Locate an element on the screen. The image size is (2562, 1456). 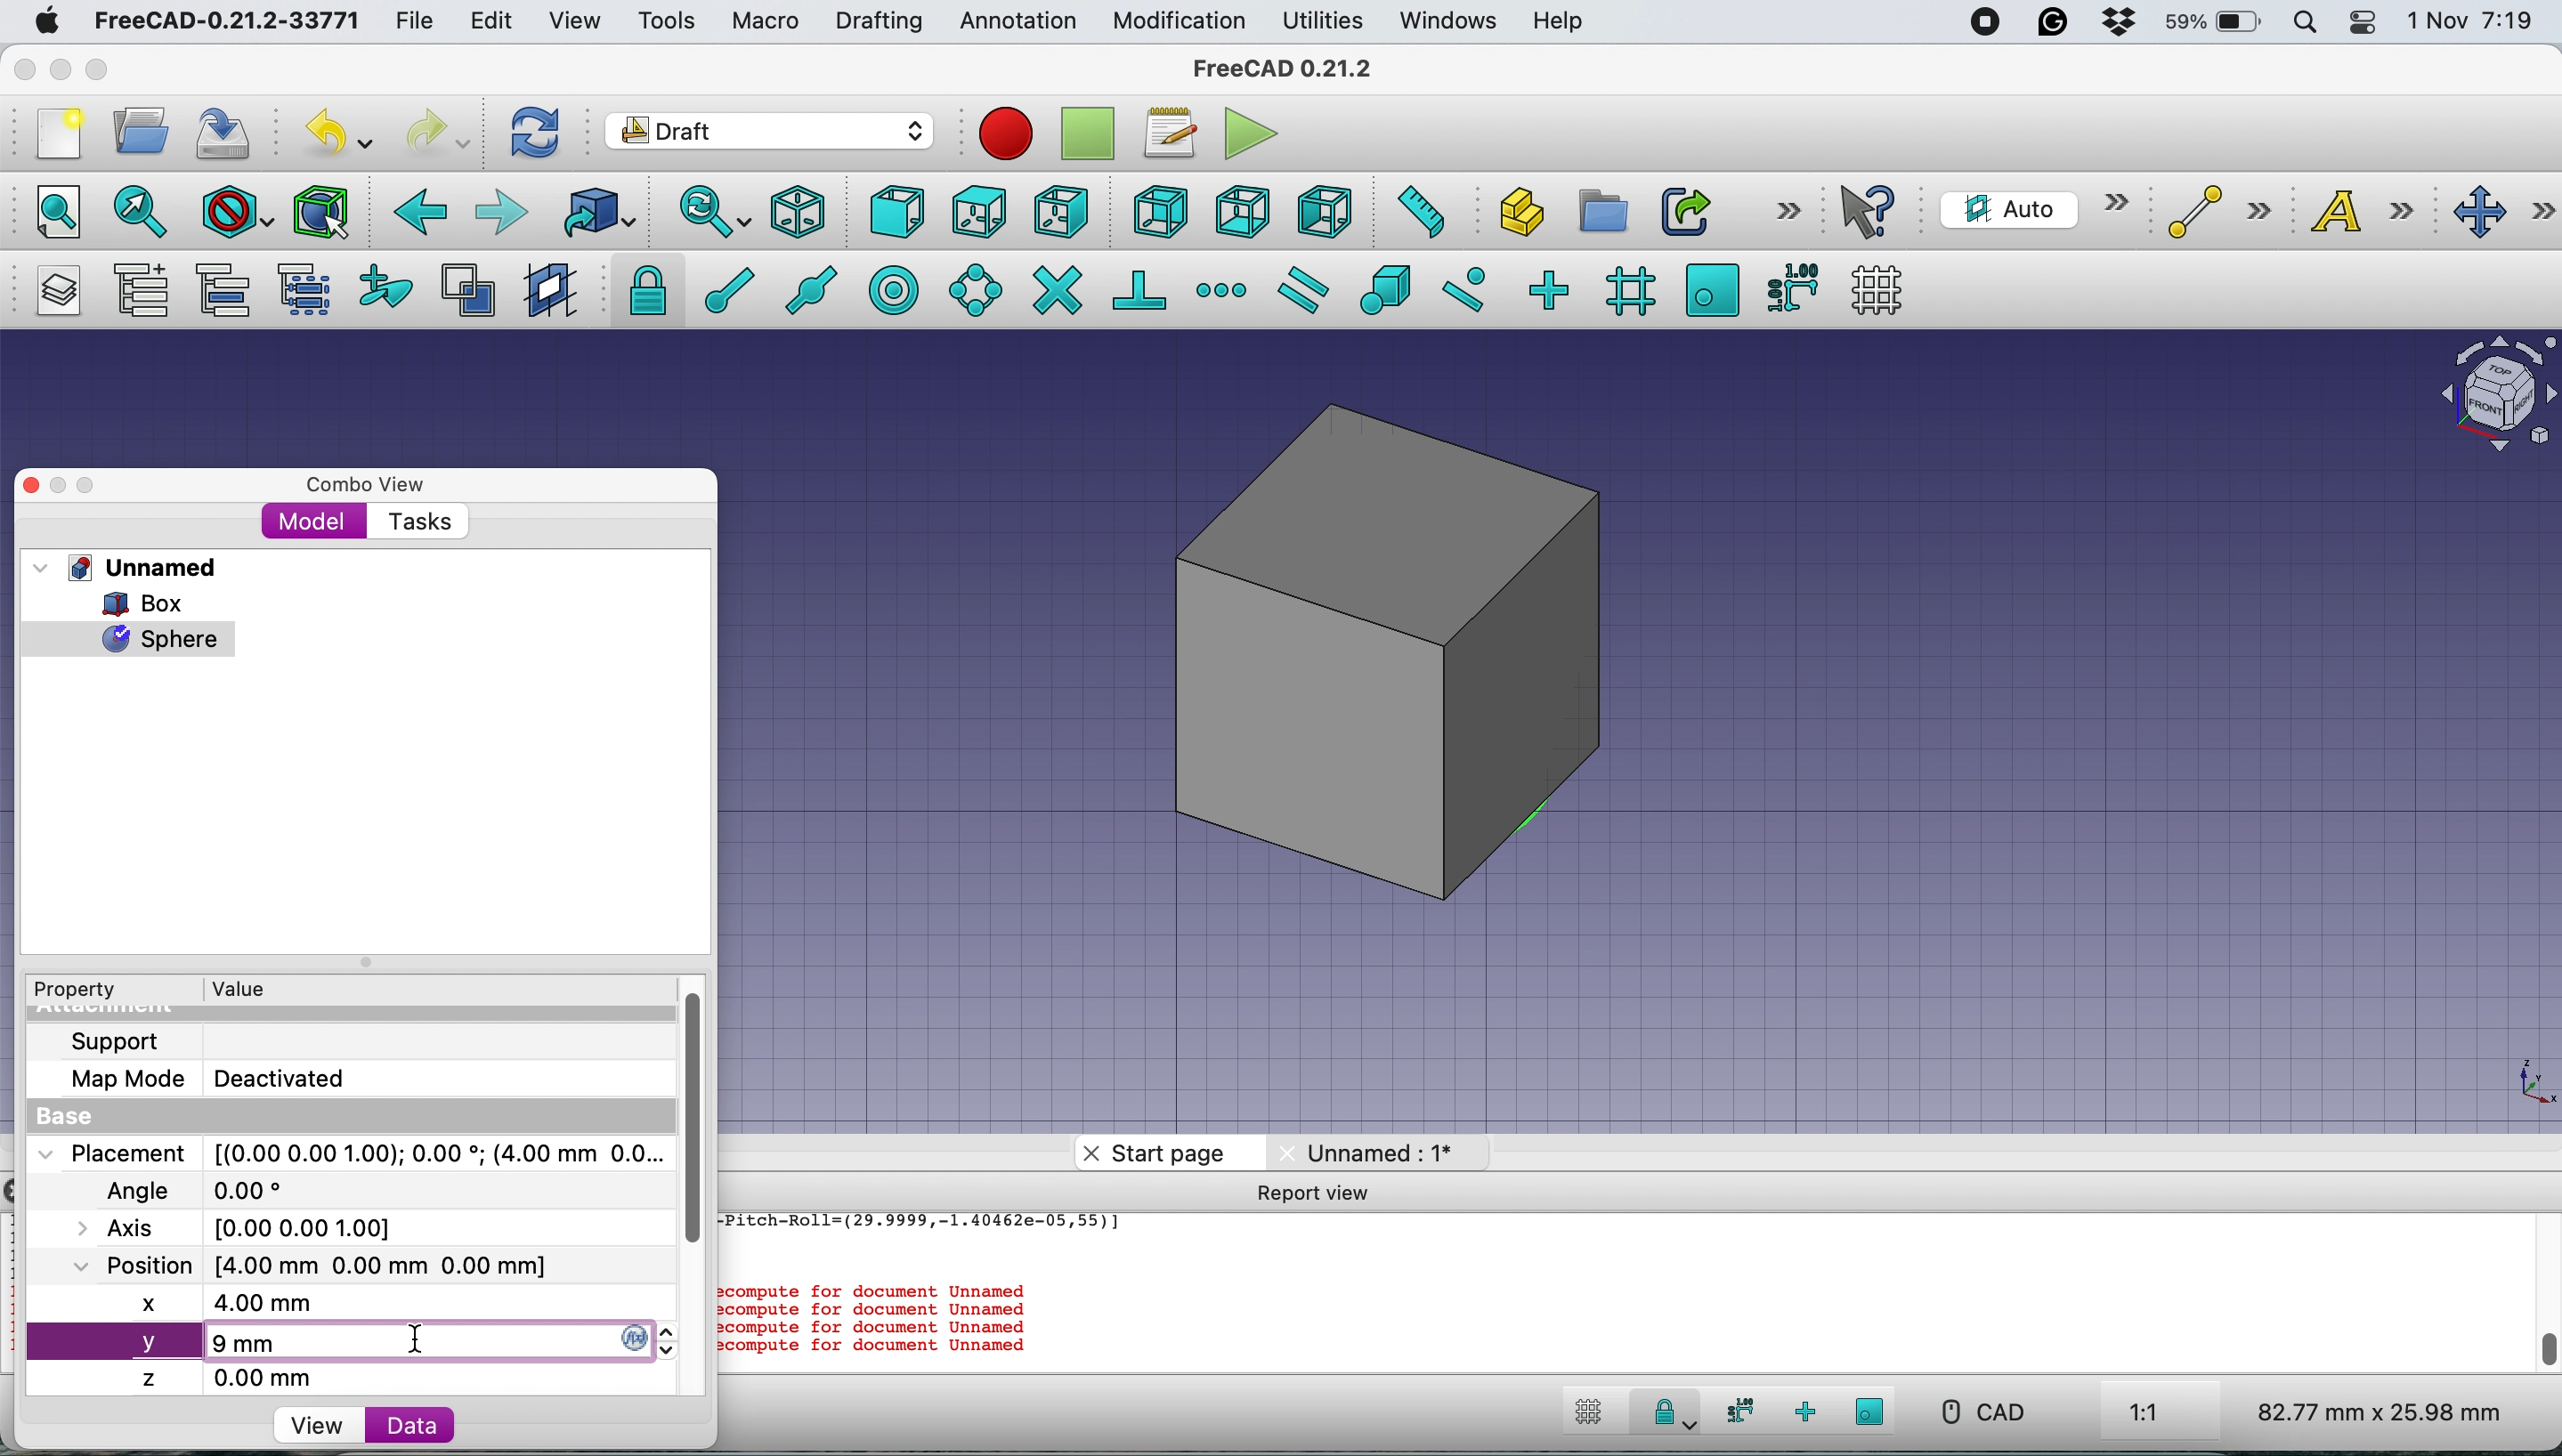
drafting is located at coordinates (878, 23).